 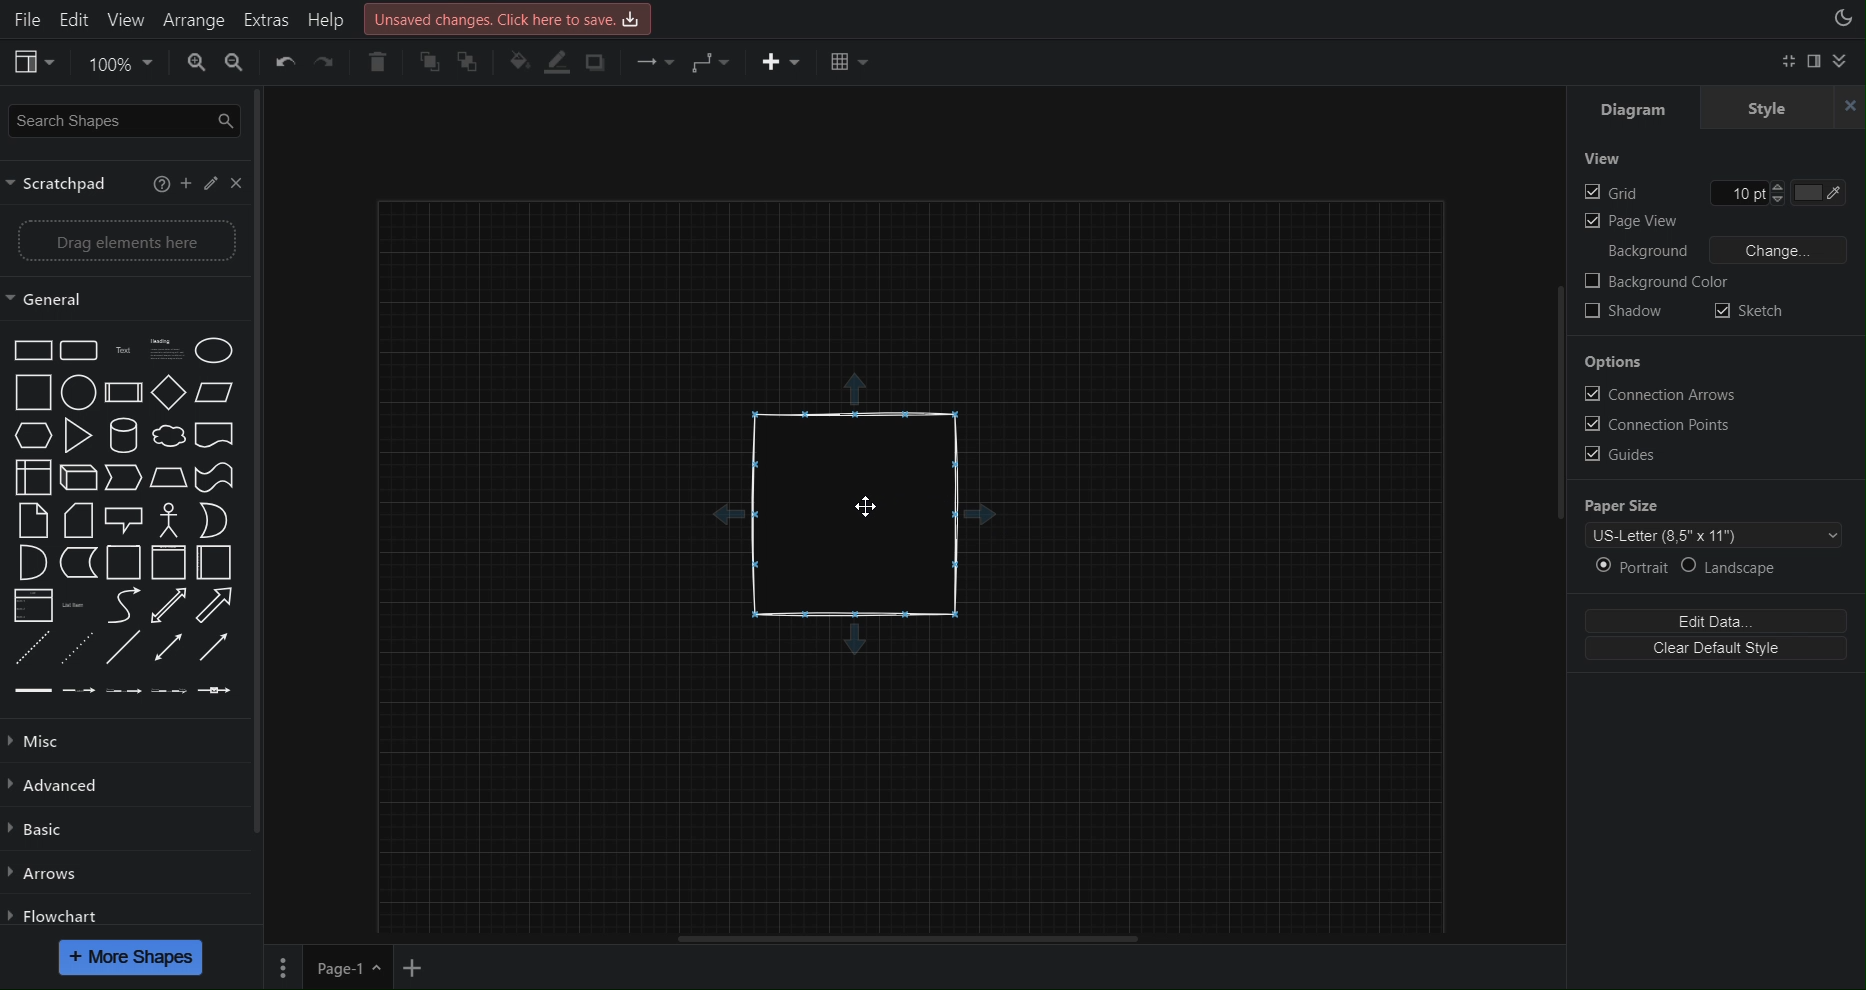 I want to click on Guides, so click(x=1625, y=455).